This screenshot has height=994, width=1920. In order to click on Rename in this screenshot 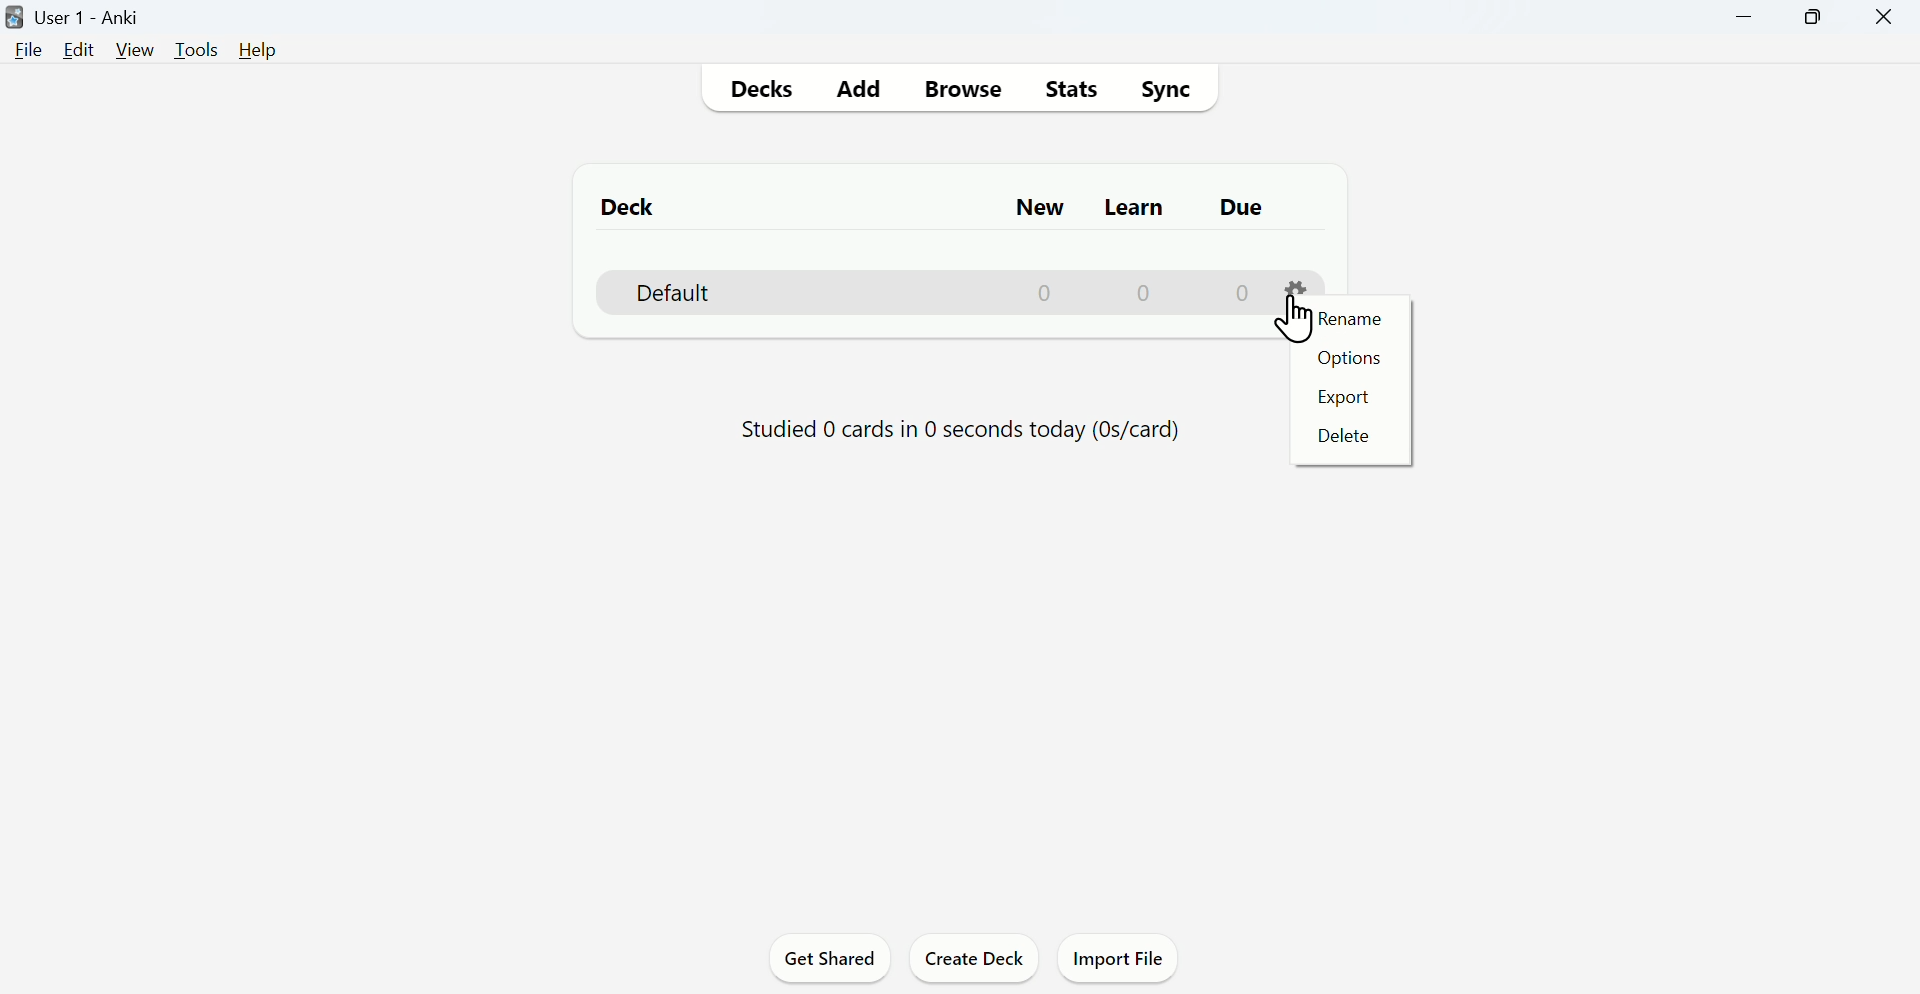, I will do `click(1357, 319)`.